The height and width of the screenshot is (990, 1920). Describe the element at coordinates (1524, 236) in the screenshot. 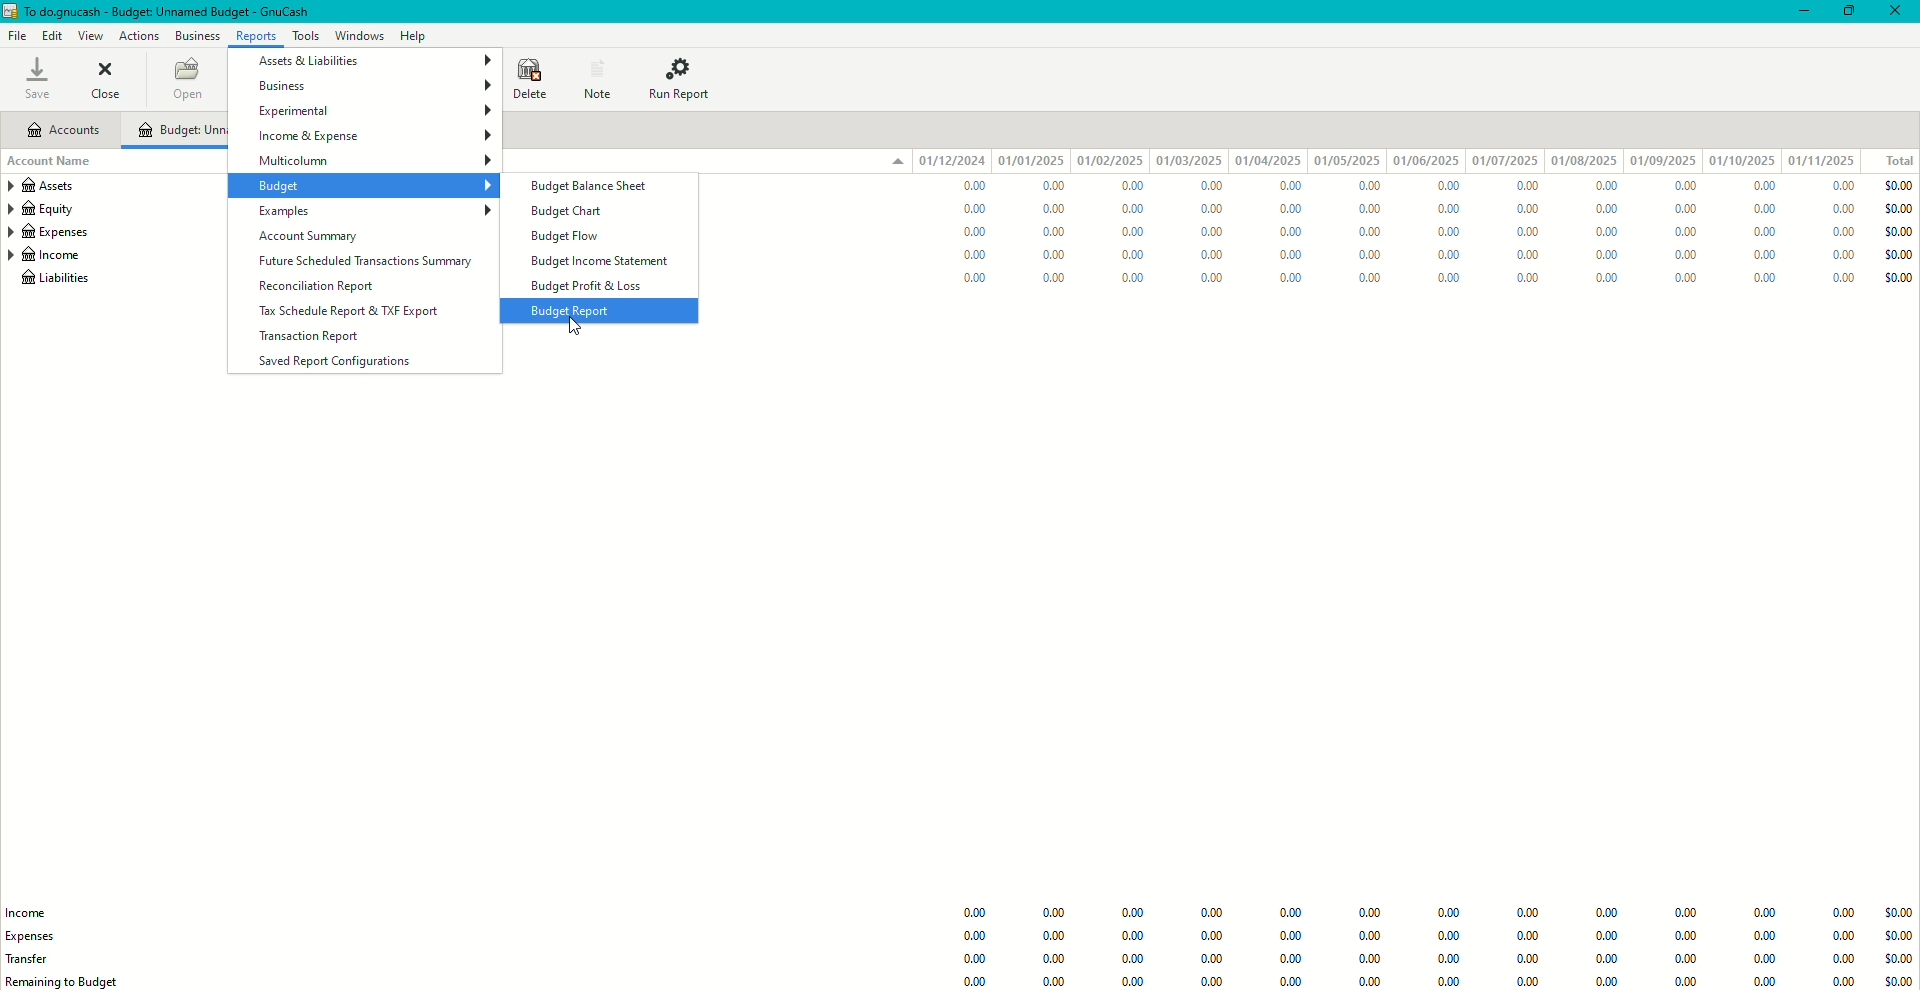

I see `0.00` at that location.